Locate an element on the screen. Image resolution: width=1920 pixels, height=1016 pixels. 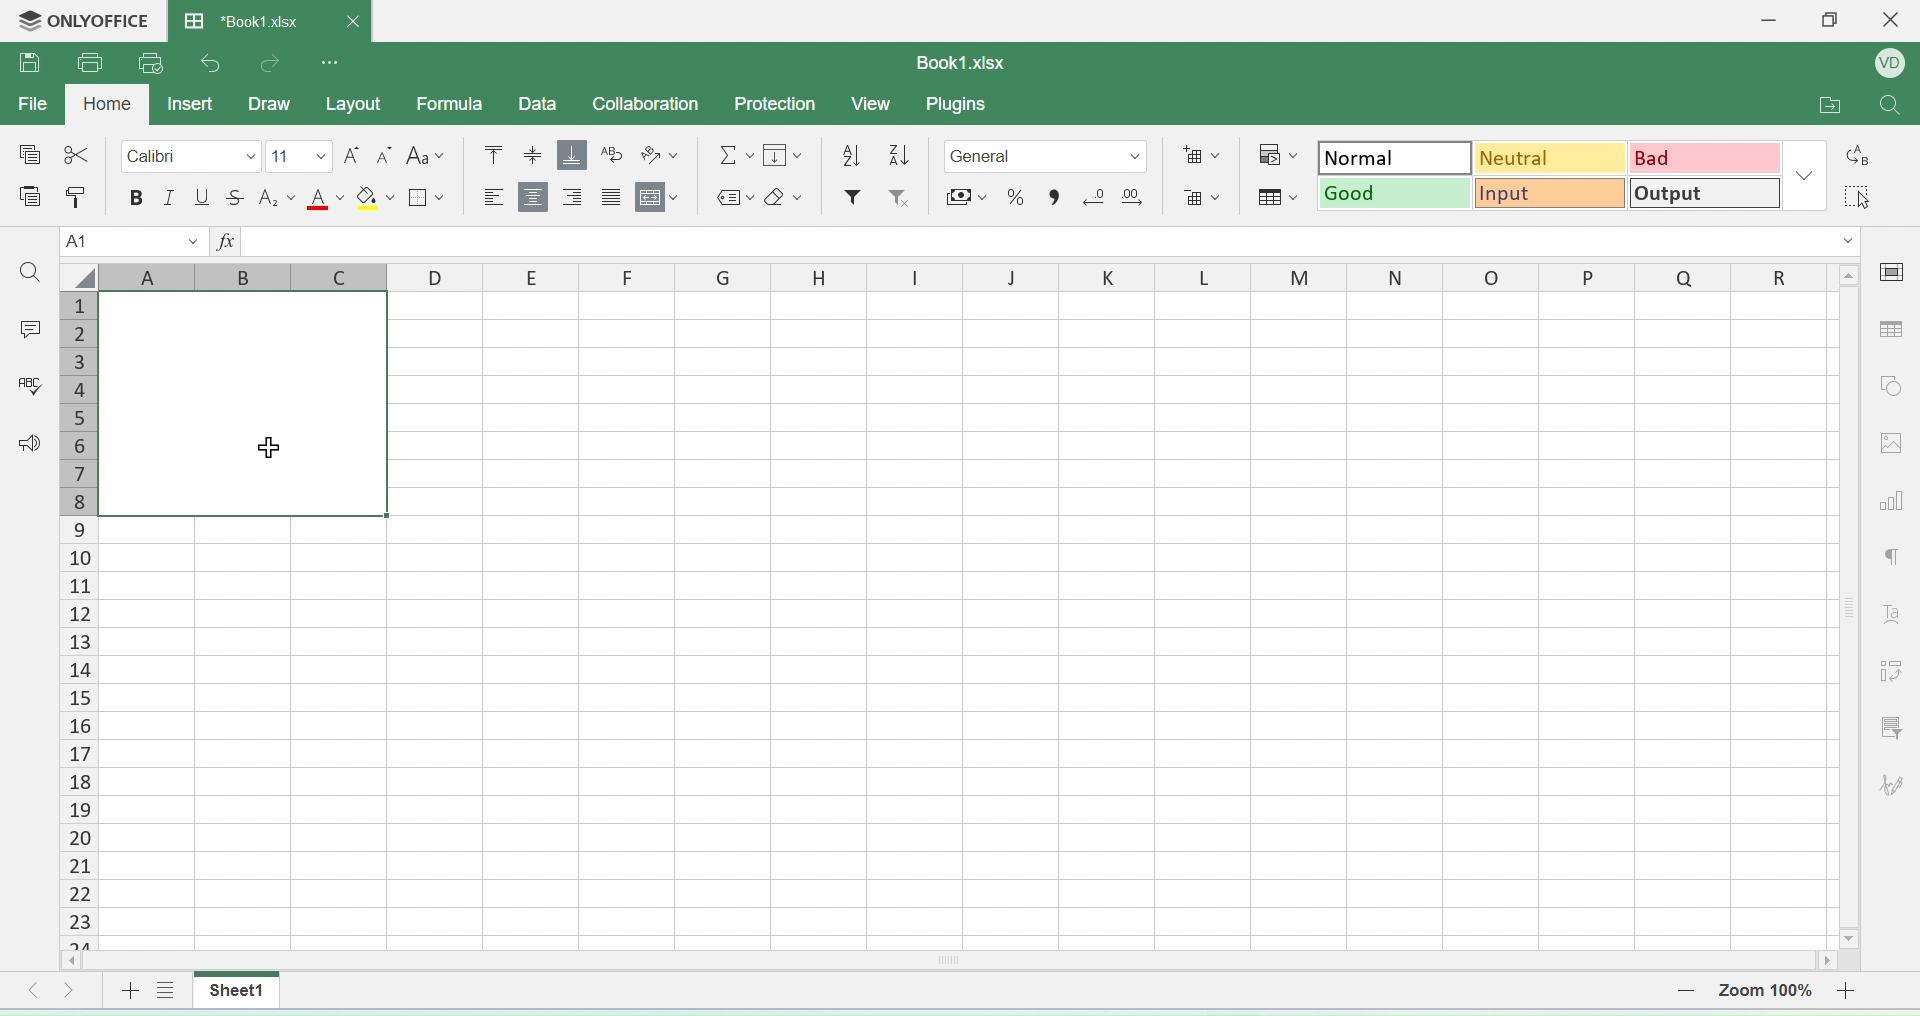
label is located at coordinates (731, 201).